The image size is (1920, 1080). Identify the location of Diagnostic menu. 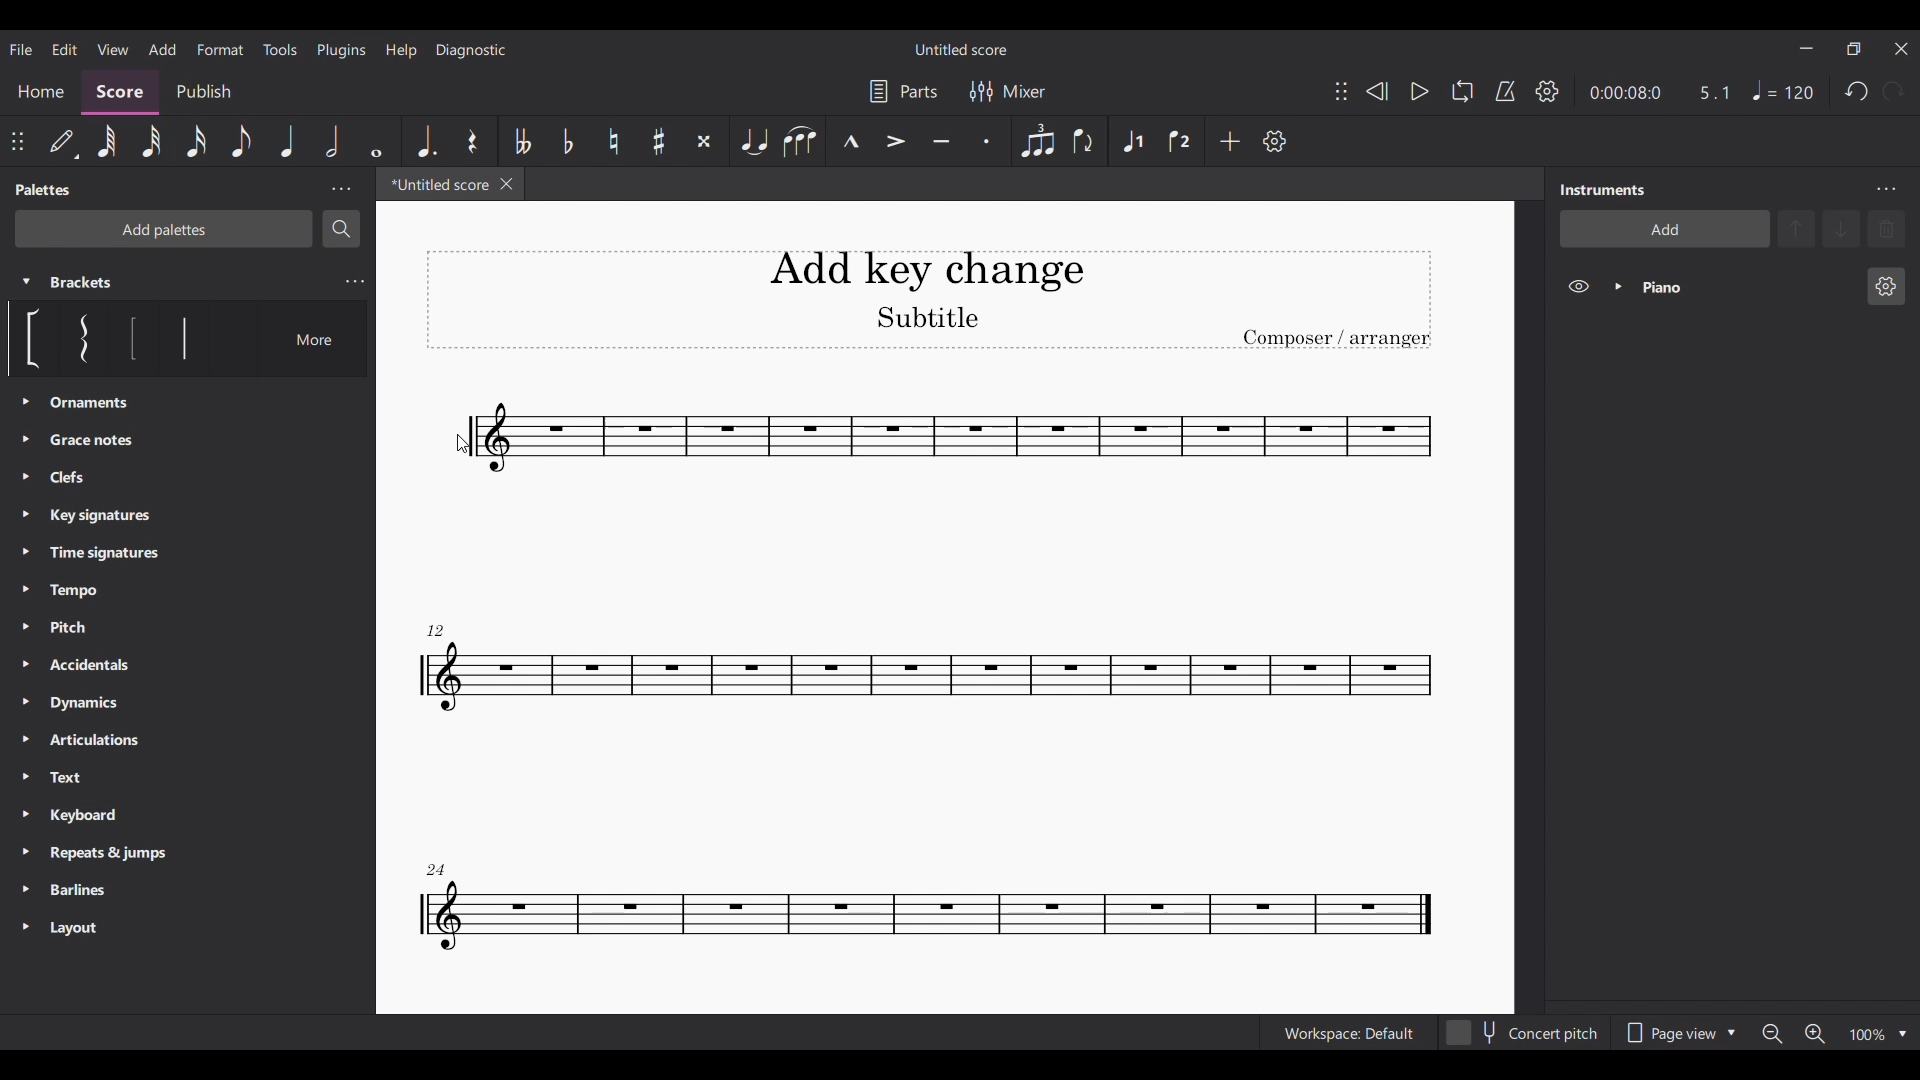
(472, 51).